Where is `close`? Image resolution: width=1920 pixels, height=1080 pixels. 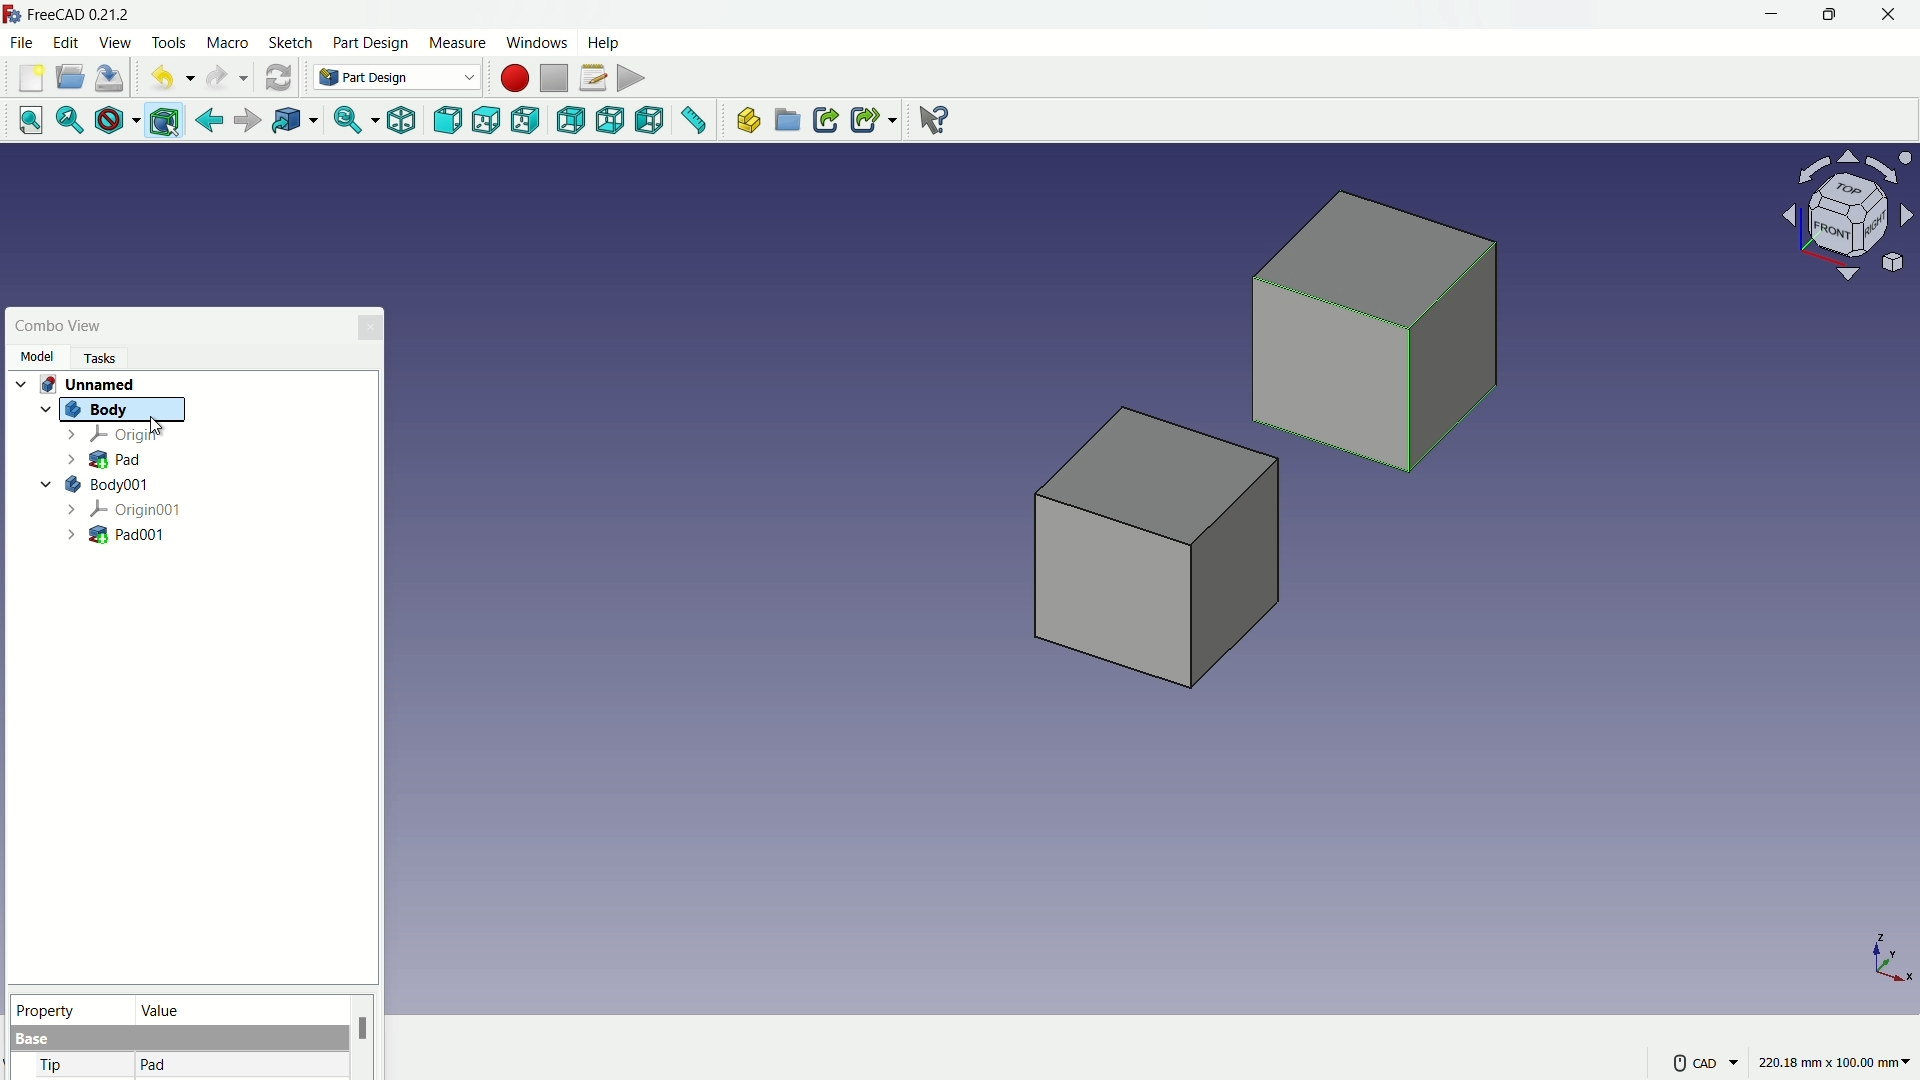
close is located at coordinates (372, 327).